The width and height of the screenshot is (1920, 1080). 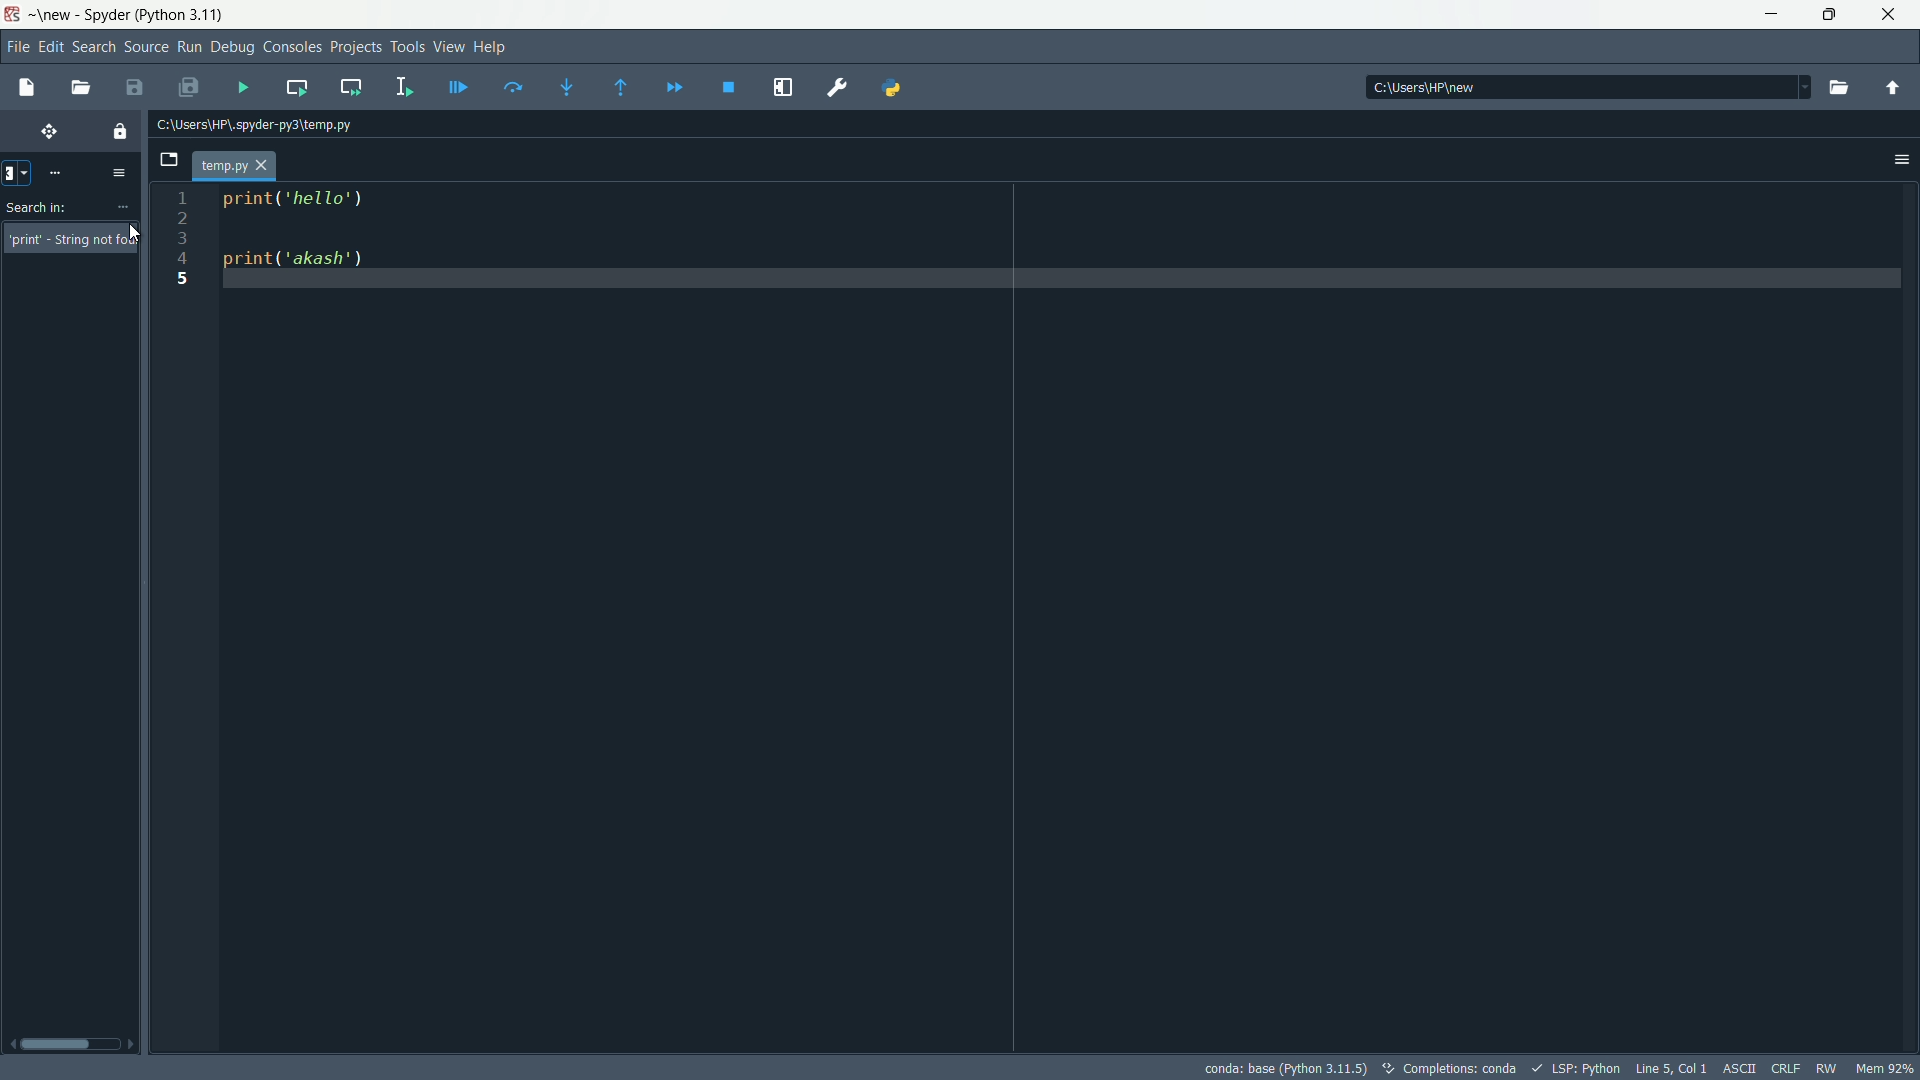 I want to click on save file, so click(x=133, y=89).